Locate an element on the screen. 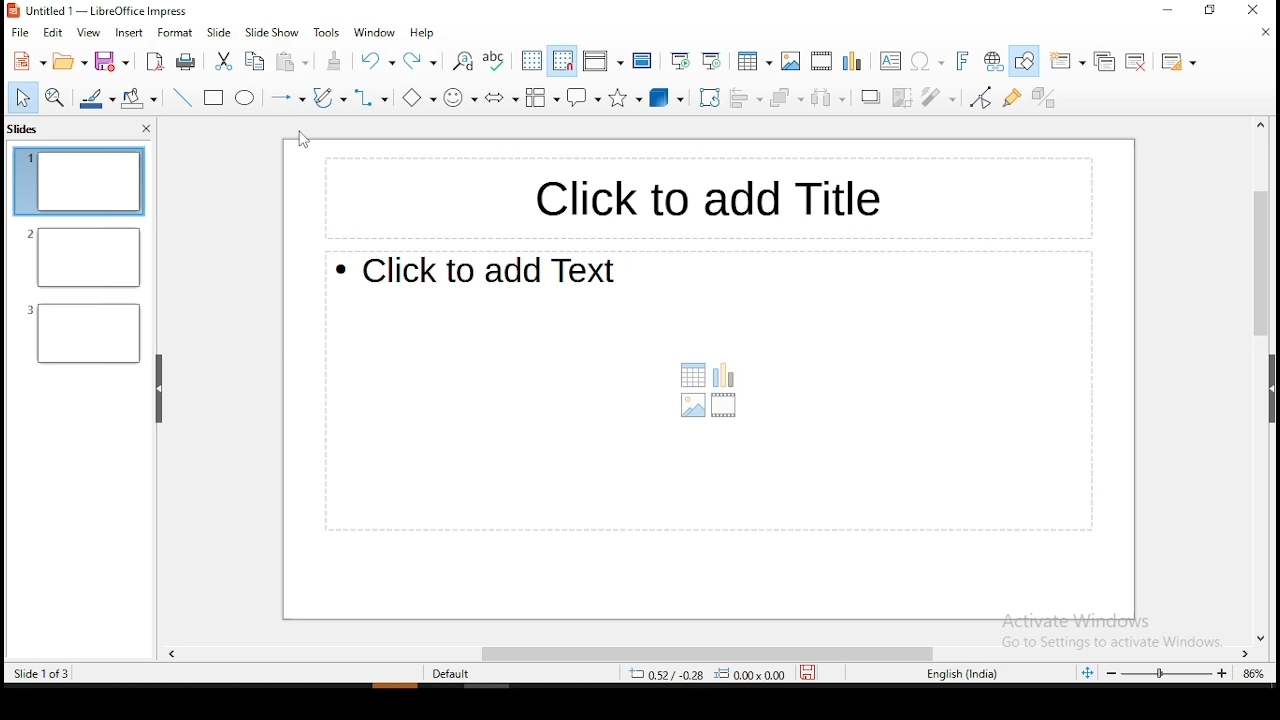 The height and width of the screenshot is (720, 1280). line is located at coordinates (185, 99).